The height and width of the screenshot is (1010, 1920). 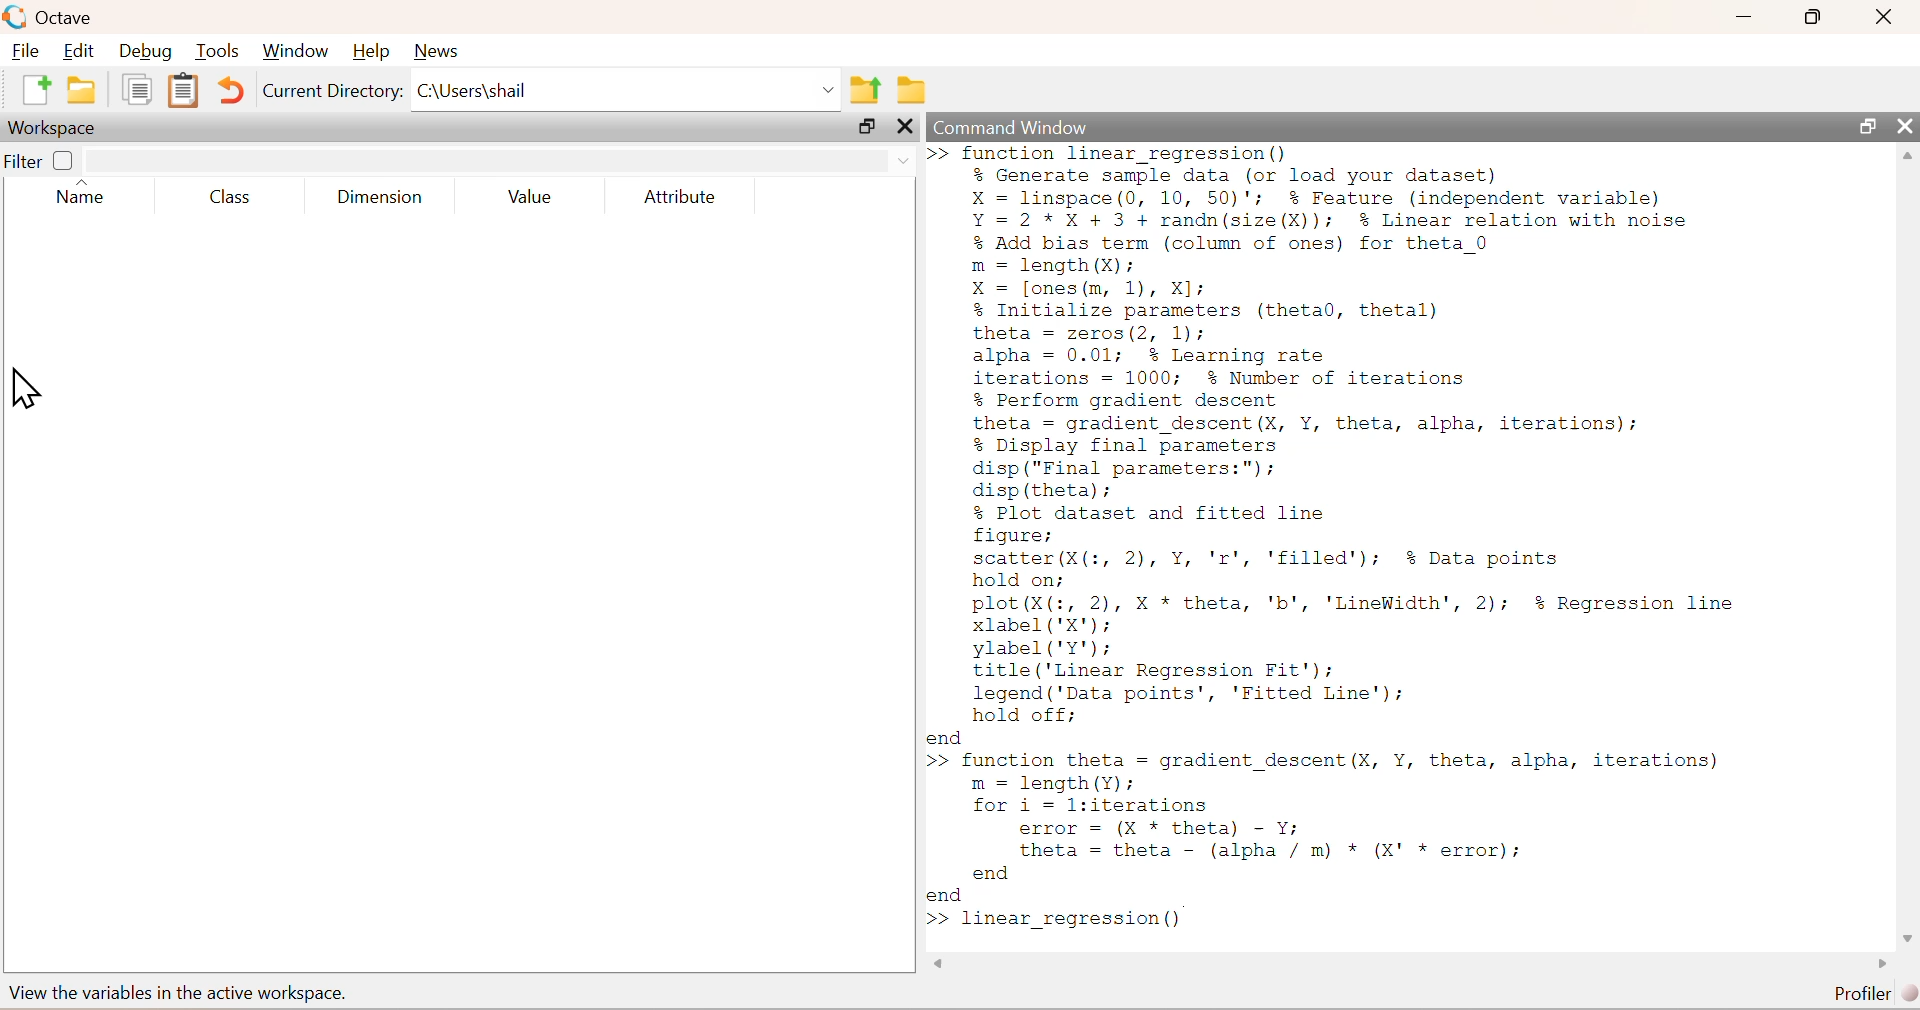 What do you see at coordinates (681, 196) in the screenshot?
I see `Attribute` at bounding box center [681, 196].